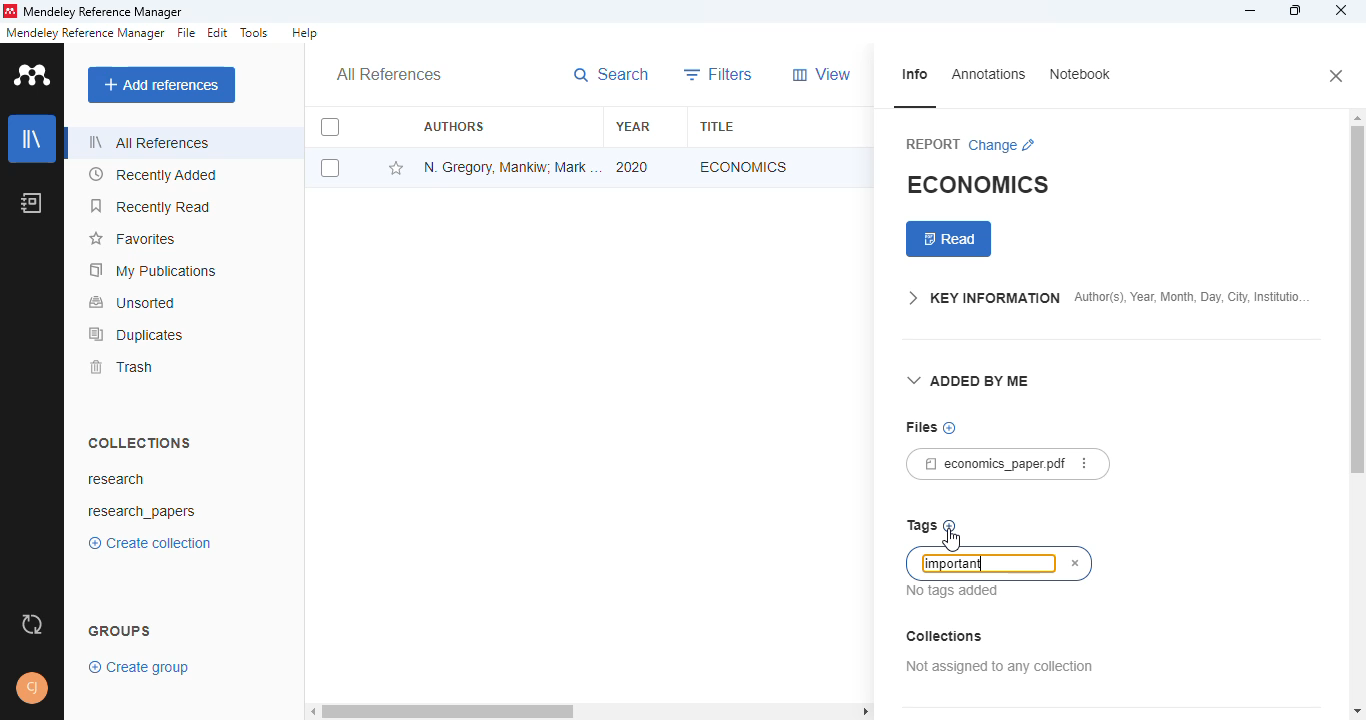 This screenshot has height=720, width=1366. Describe the element at coordinates (149, 206) in the screenshot. I see `recently read` at that location.